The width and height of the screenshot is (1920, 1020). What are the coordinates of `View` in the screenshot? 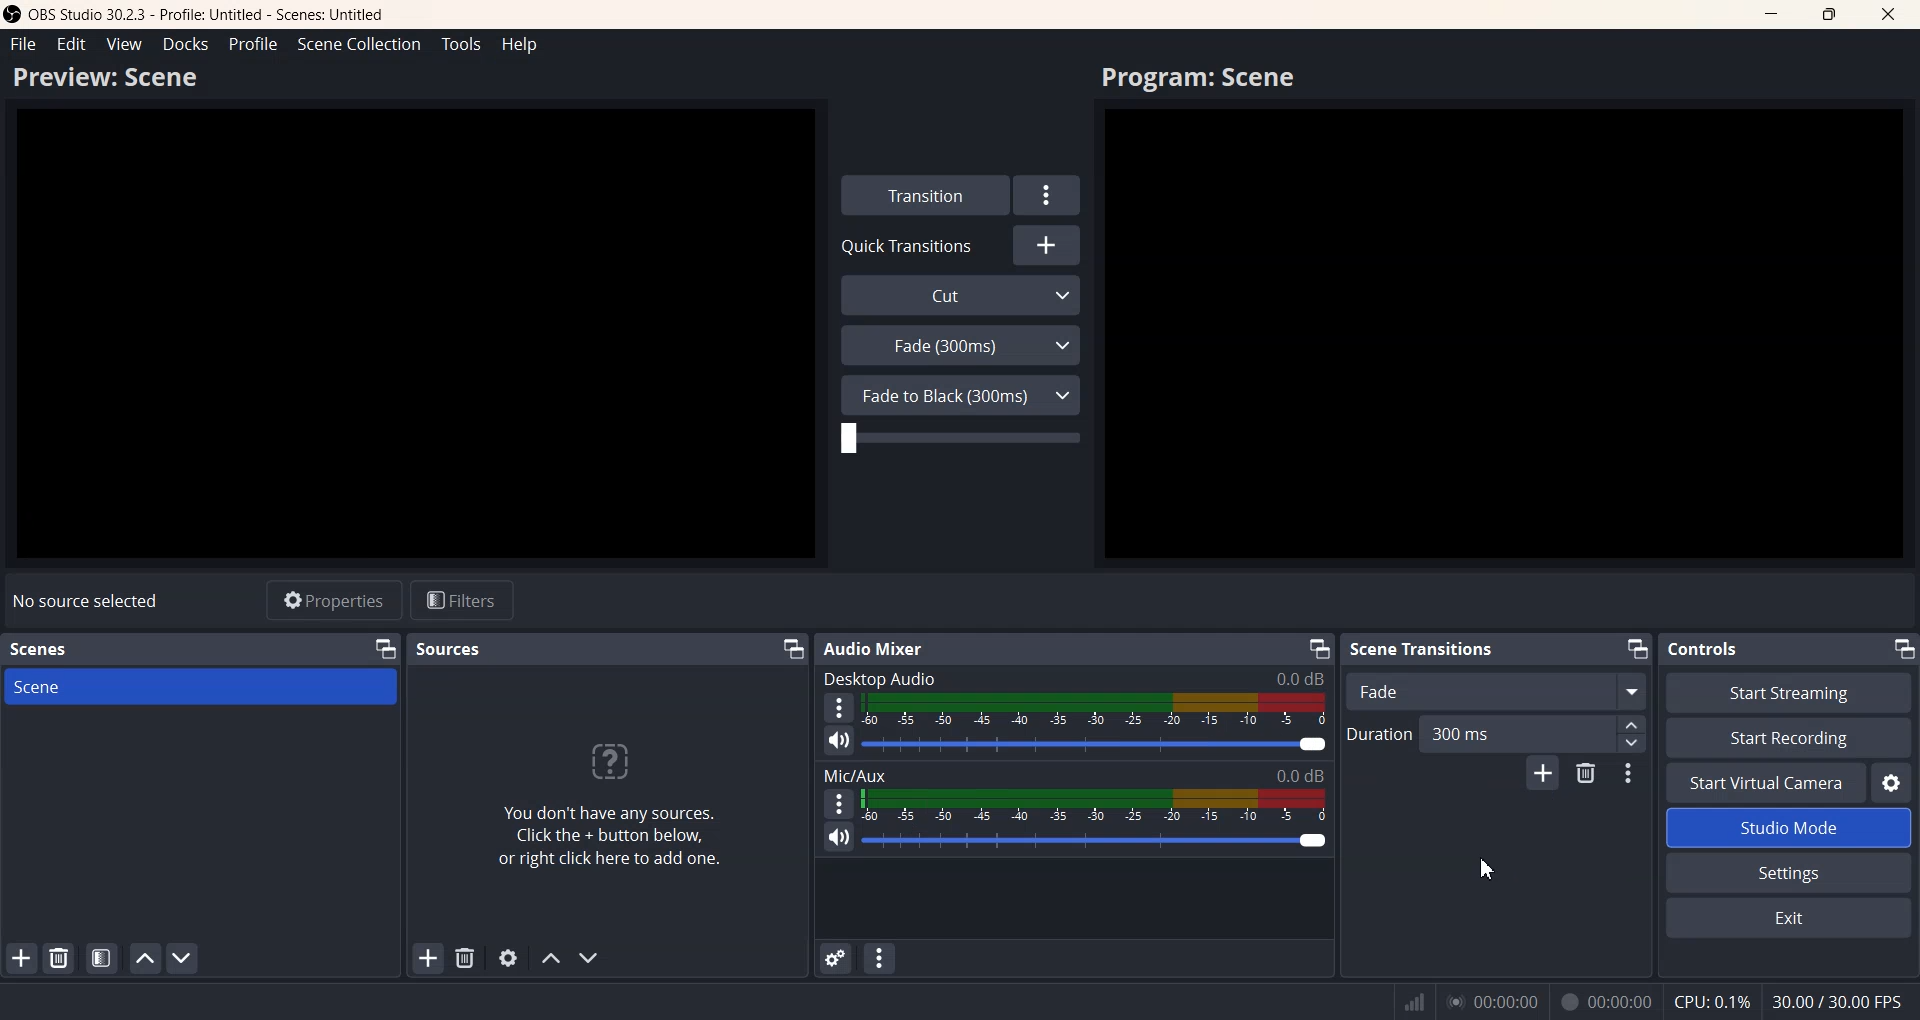 It's located at (123, 42).